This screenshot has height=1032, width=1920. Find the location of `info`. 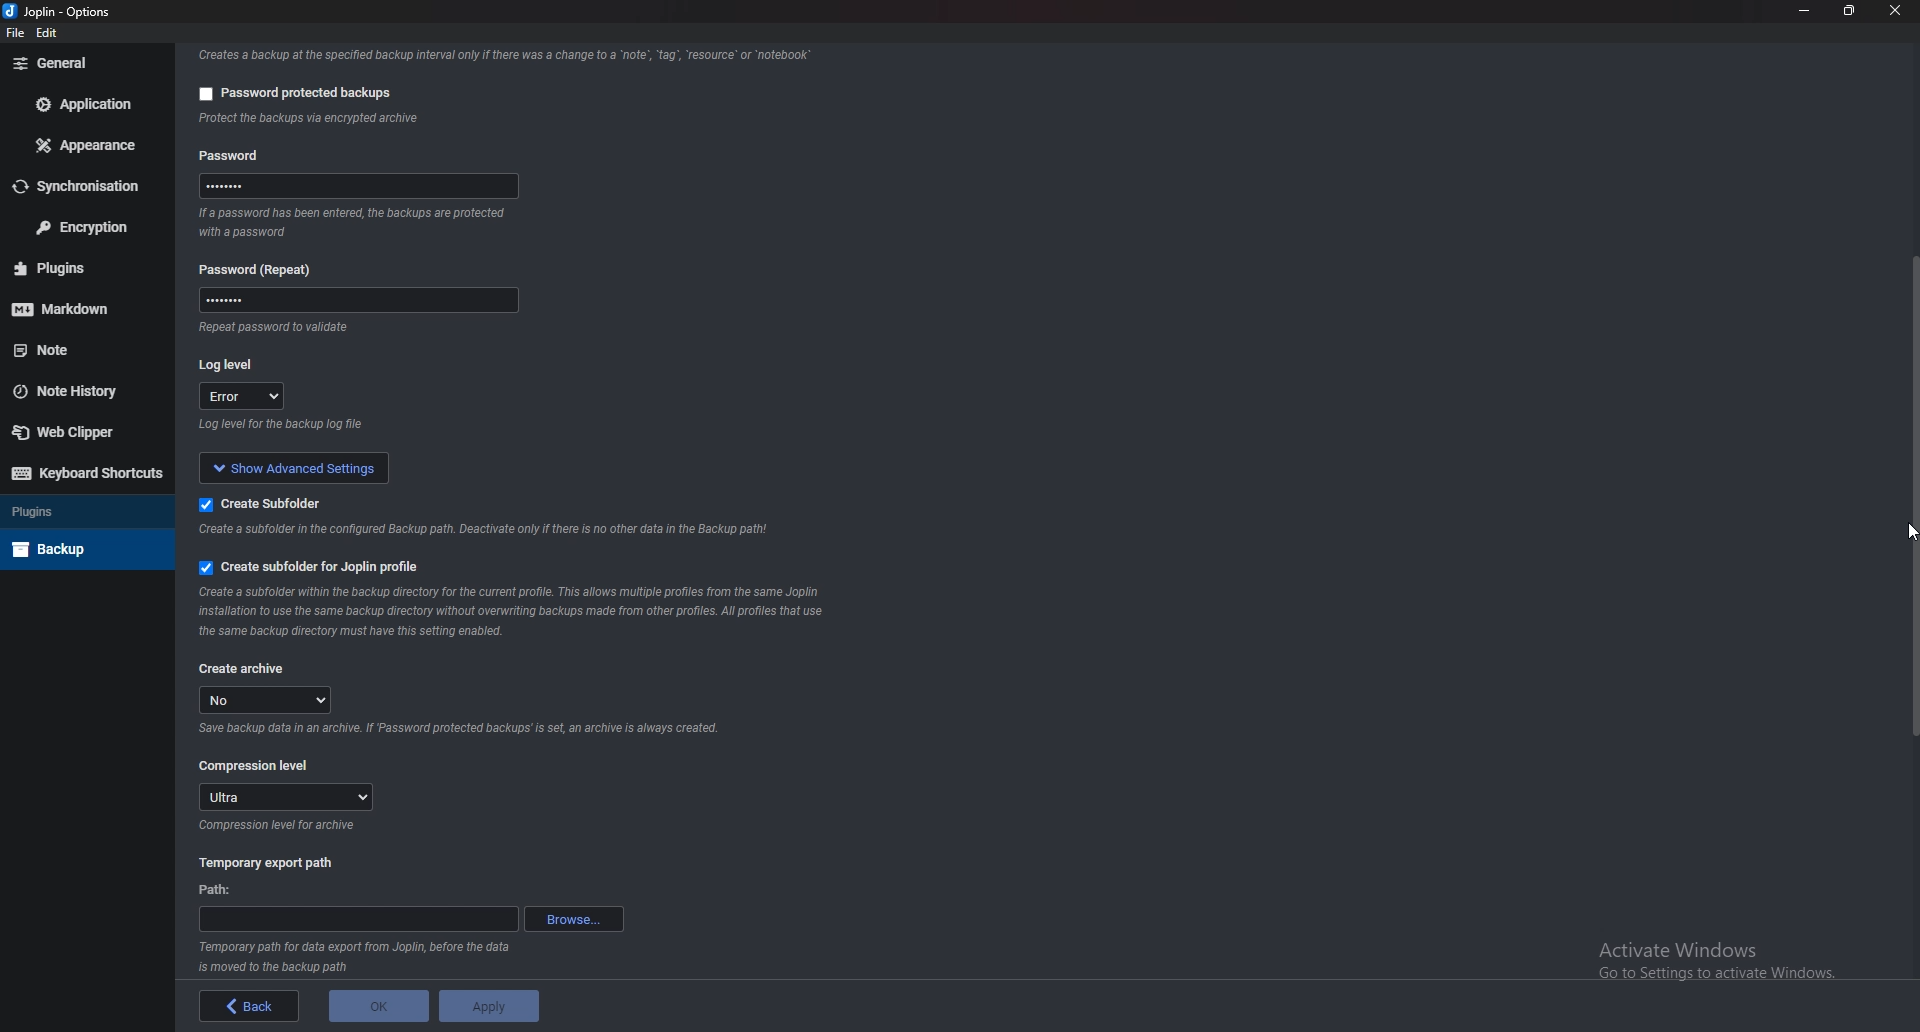

info is located at coordinates (500, 54).